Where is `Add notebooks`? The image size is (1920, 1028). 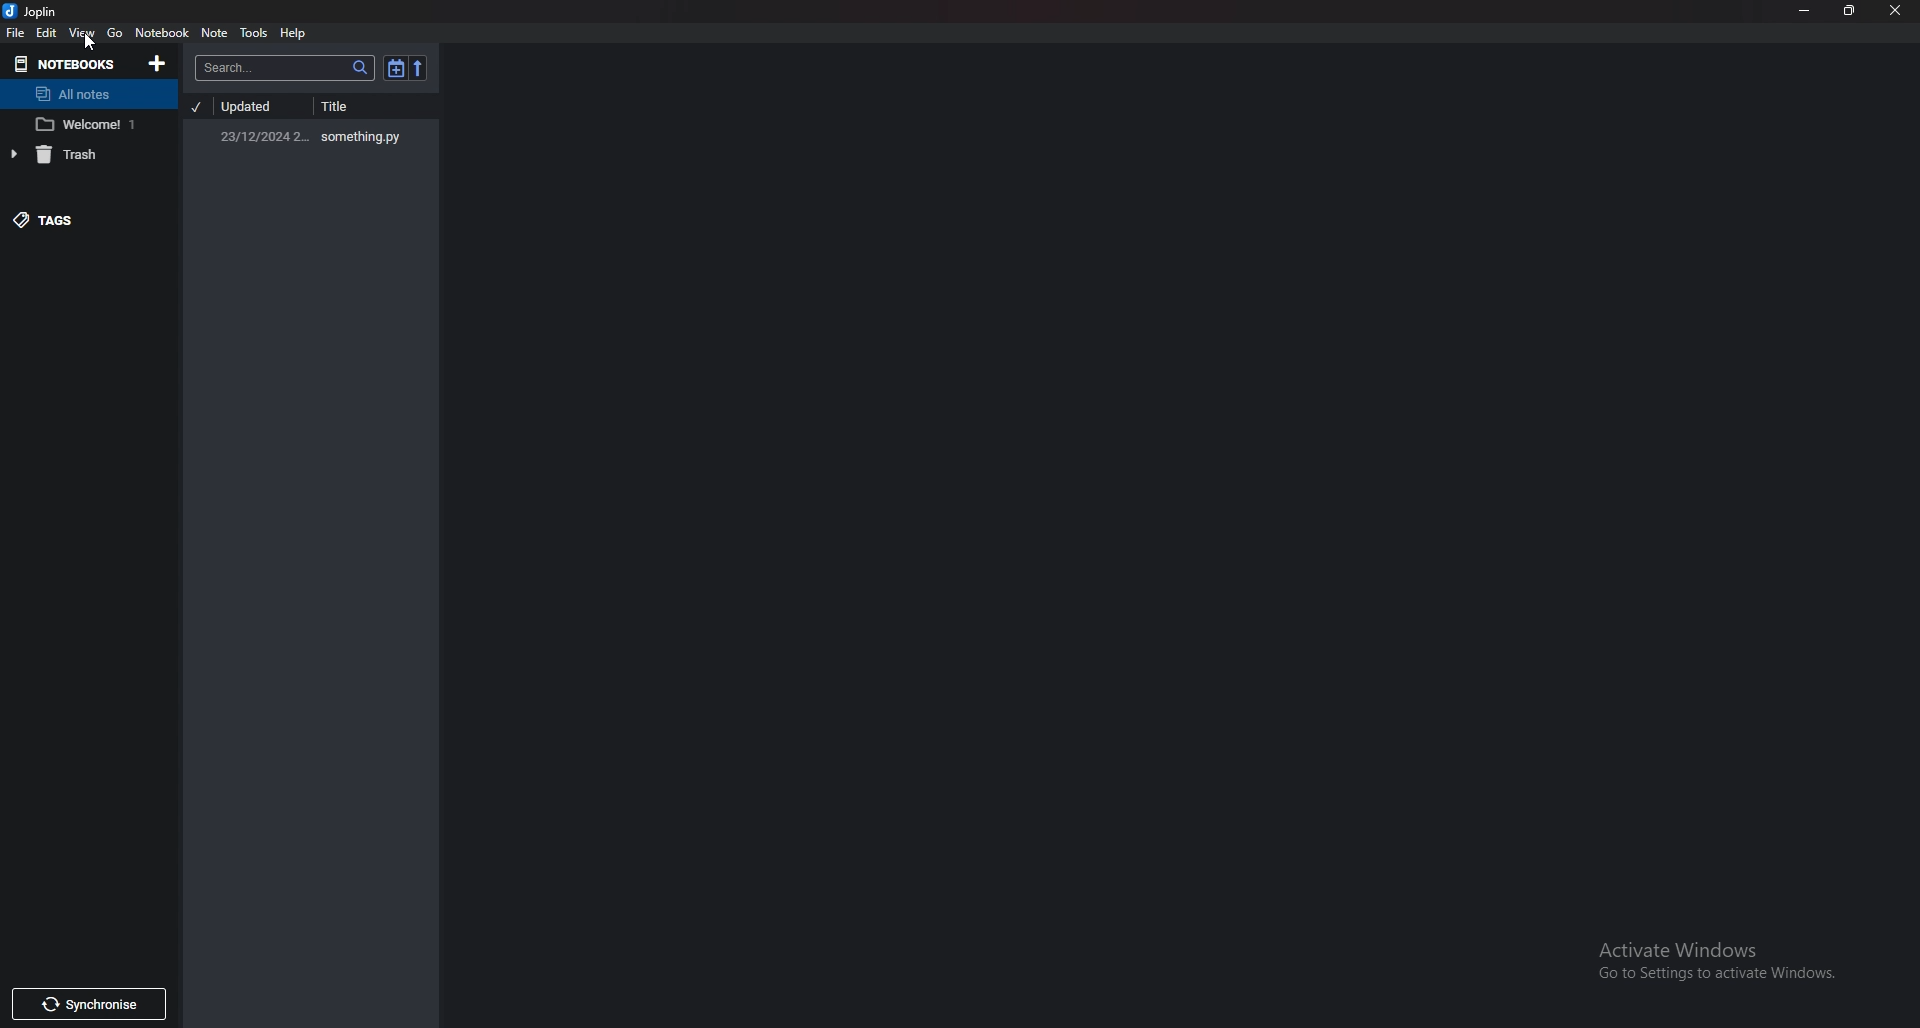
Add notebooks is located at coordinates (159, 63).